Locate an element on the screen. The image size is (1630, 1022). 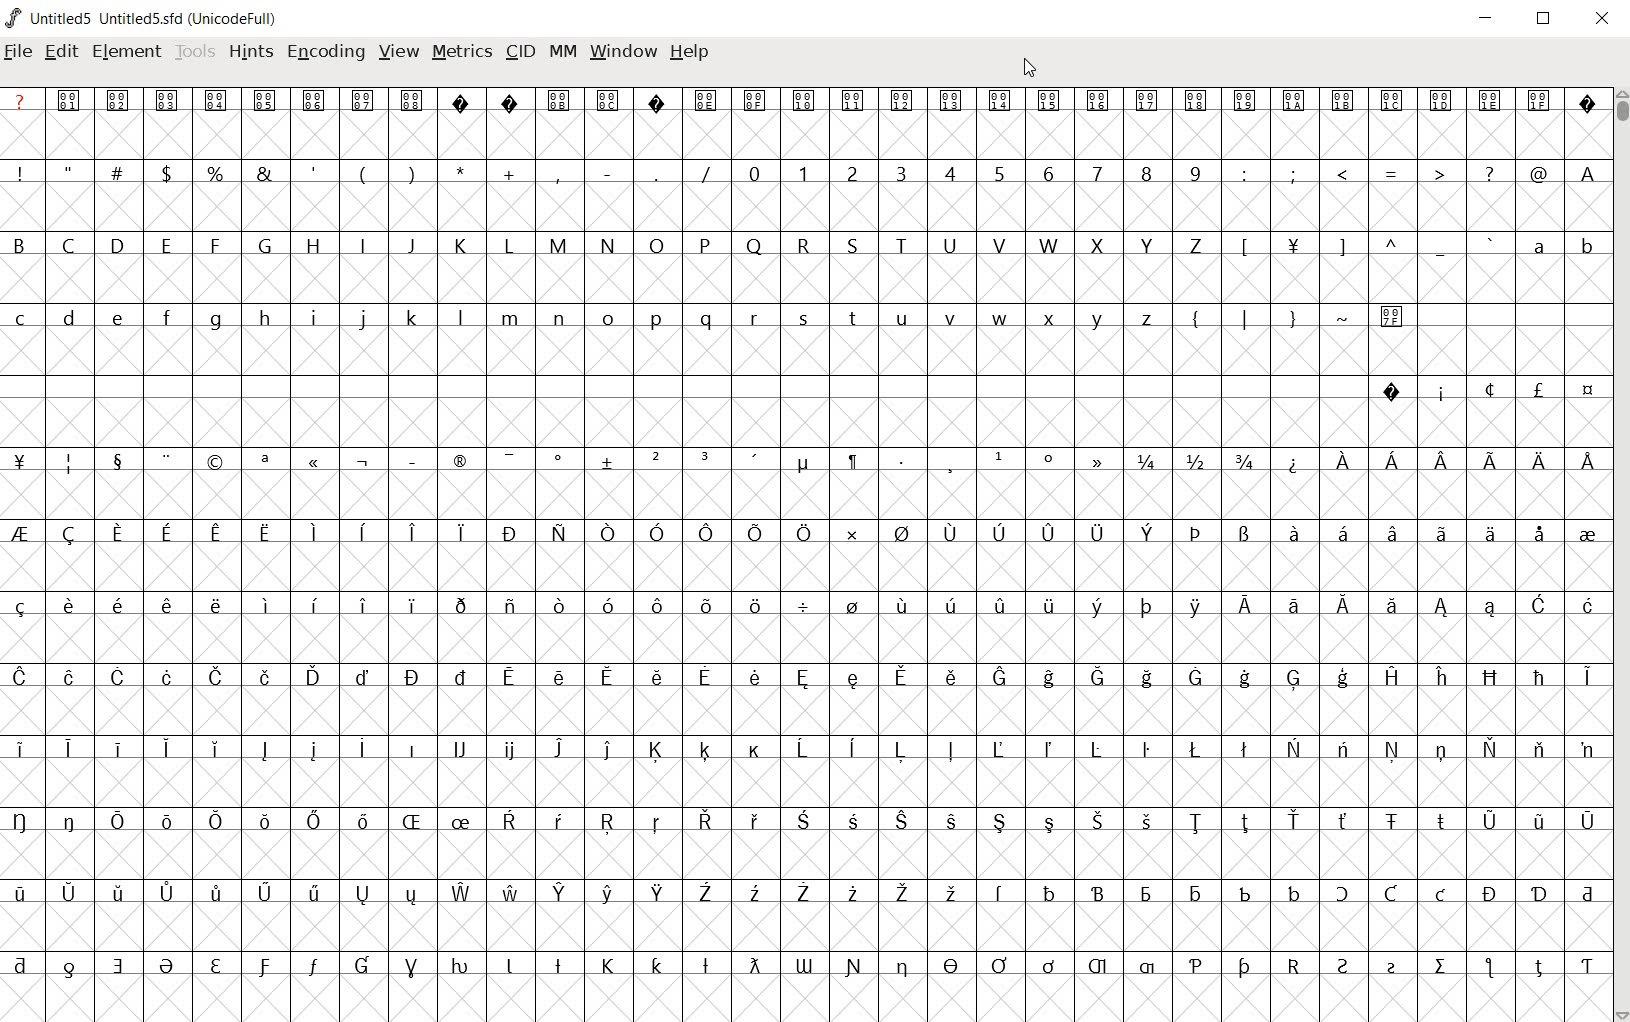
R is located at coordinates (806, 245).